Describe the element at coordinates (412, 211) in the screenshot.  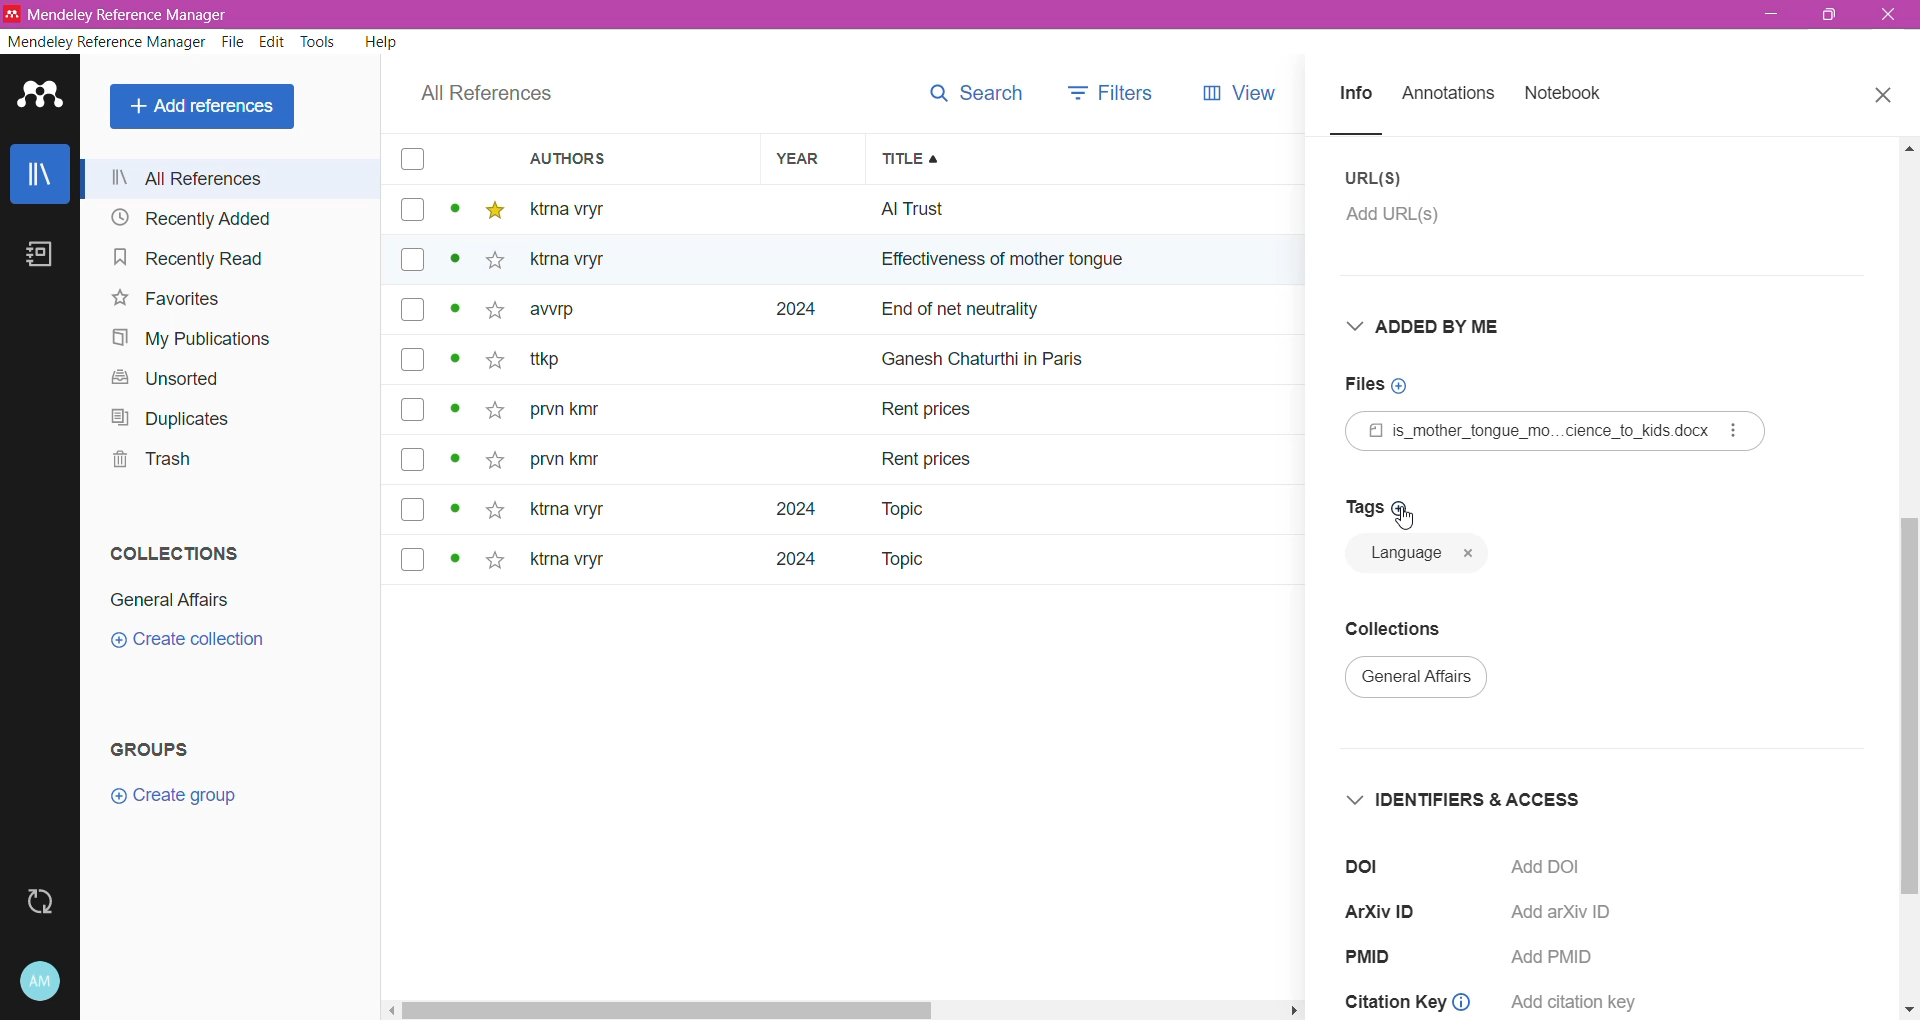
I see `box` at that location.